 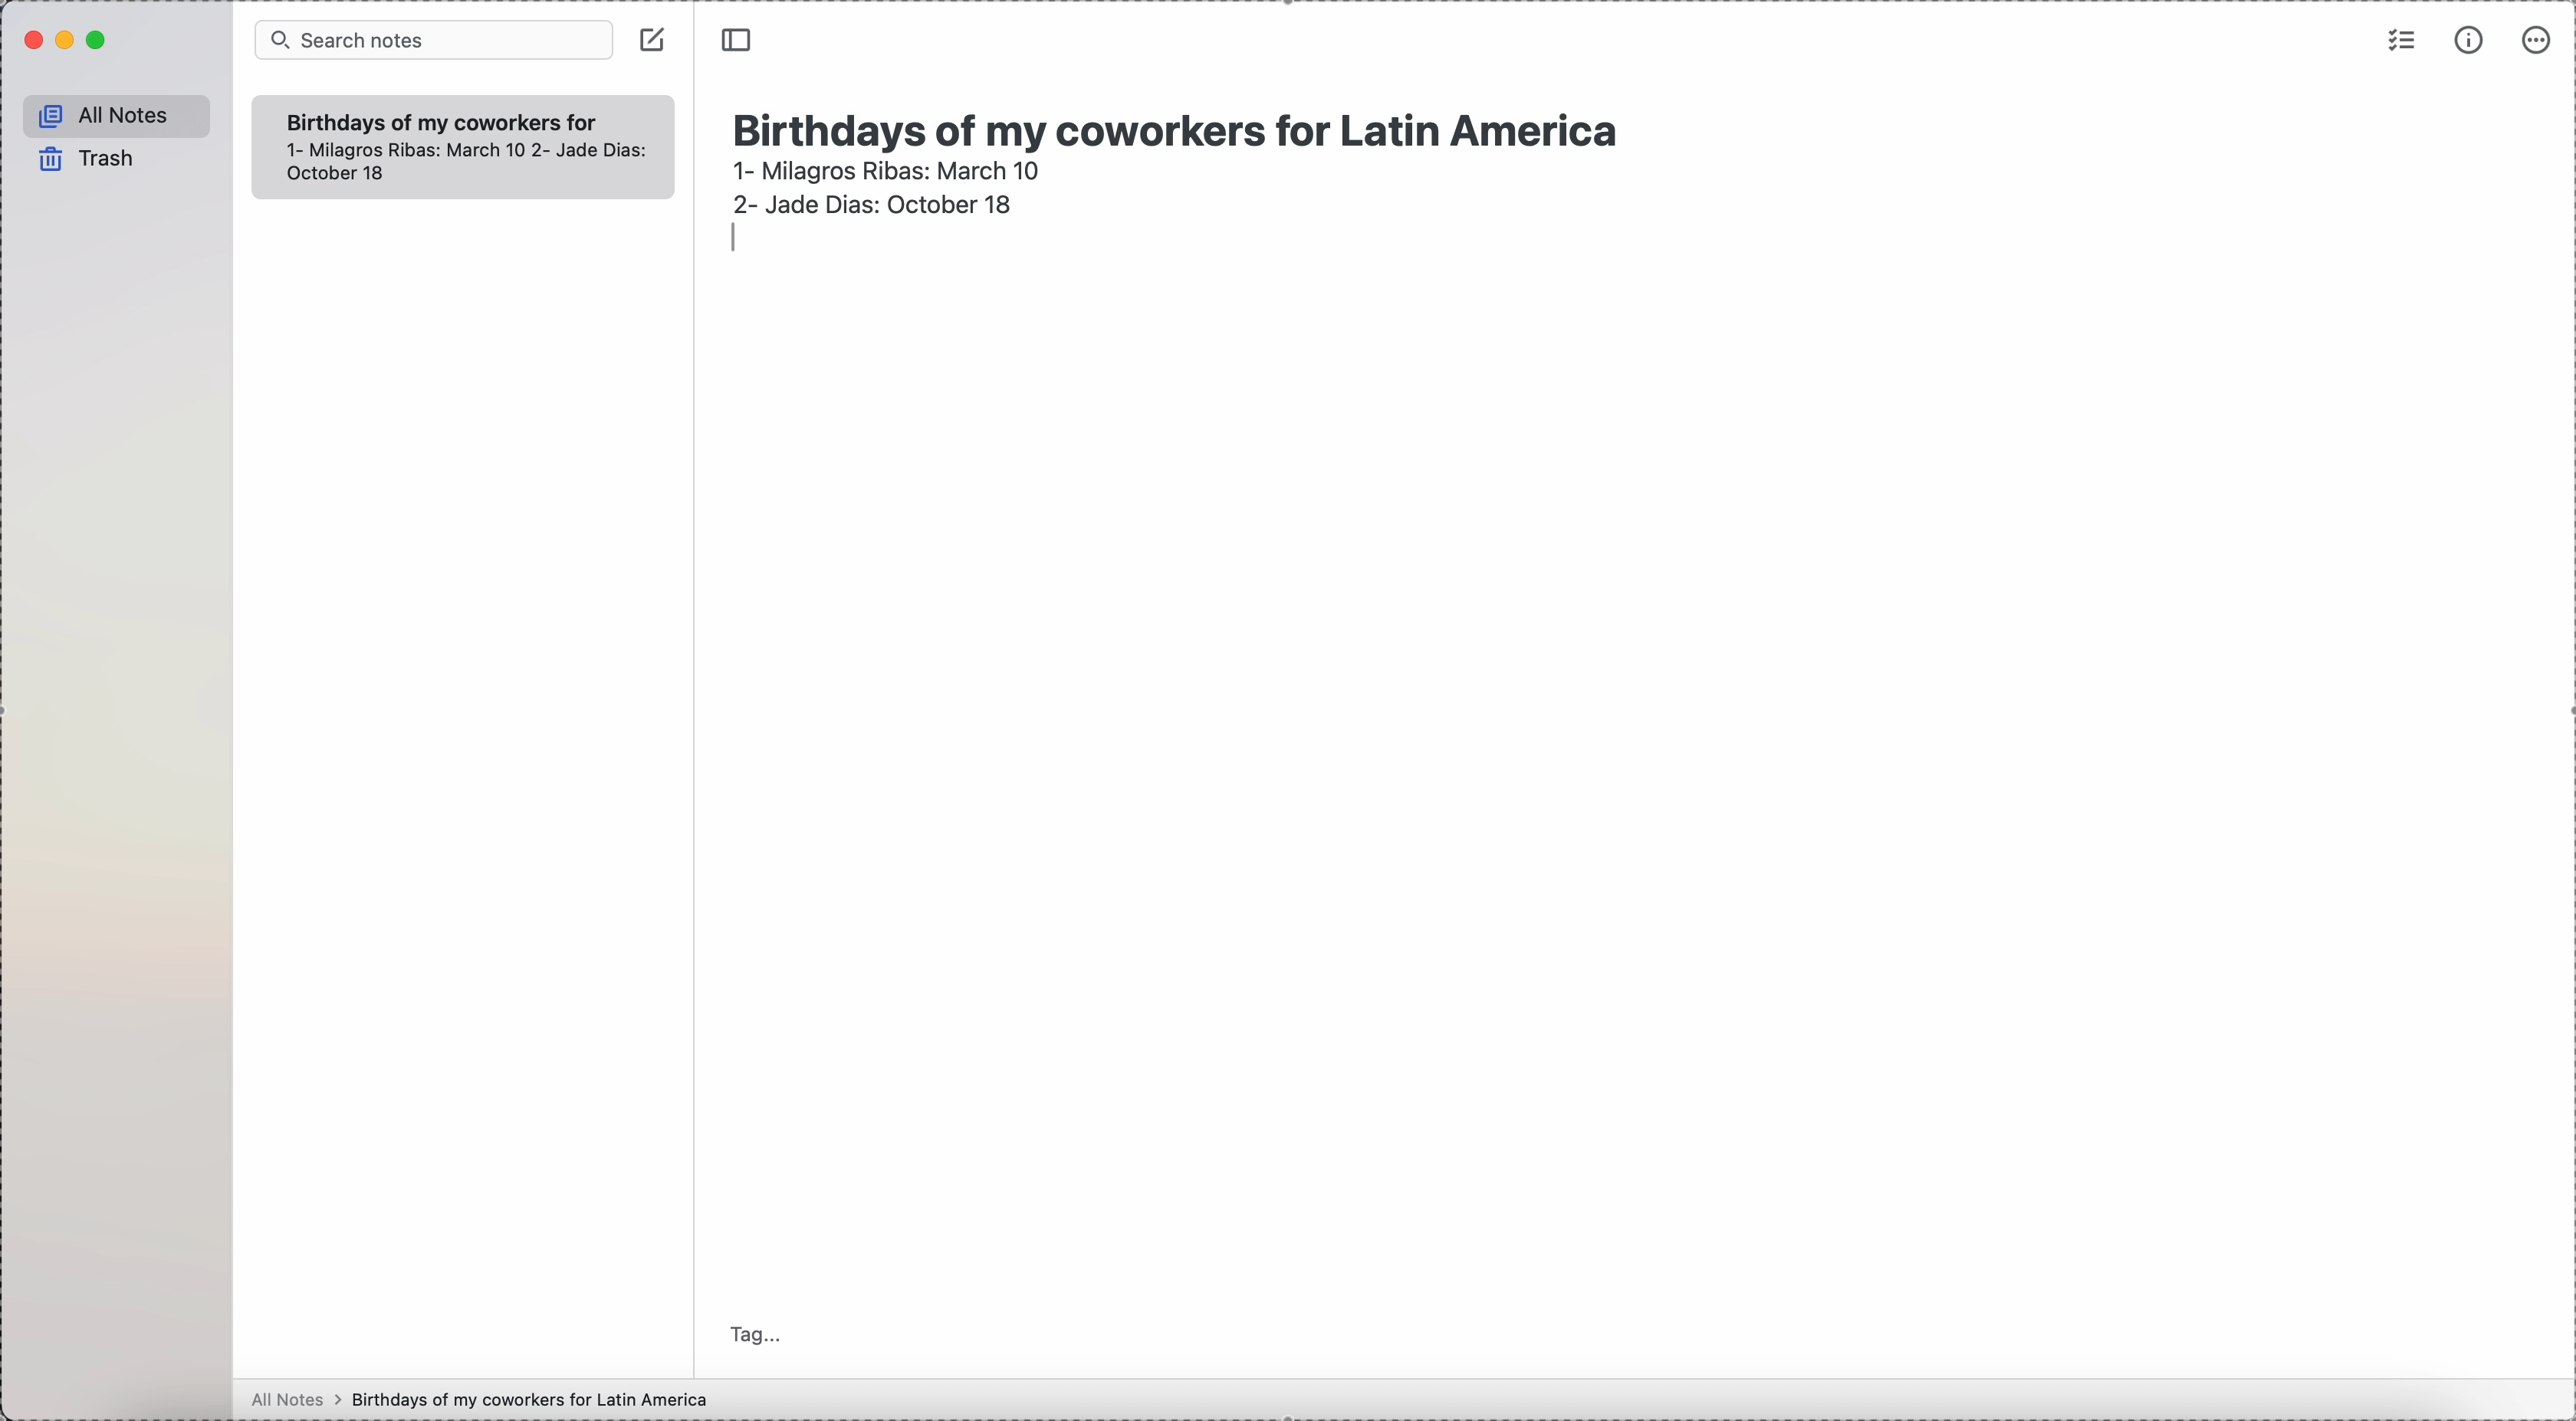 What do you see at coordinates (886, 170) in the screenshot?
I see `1- Milagros` at bounding box center [886, 170].